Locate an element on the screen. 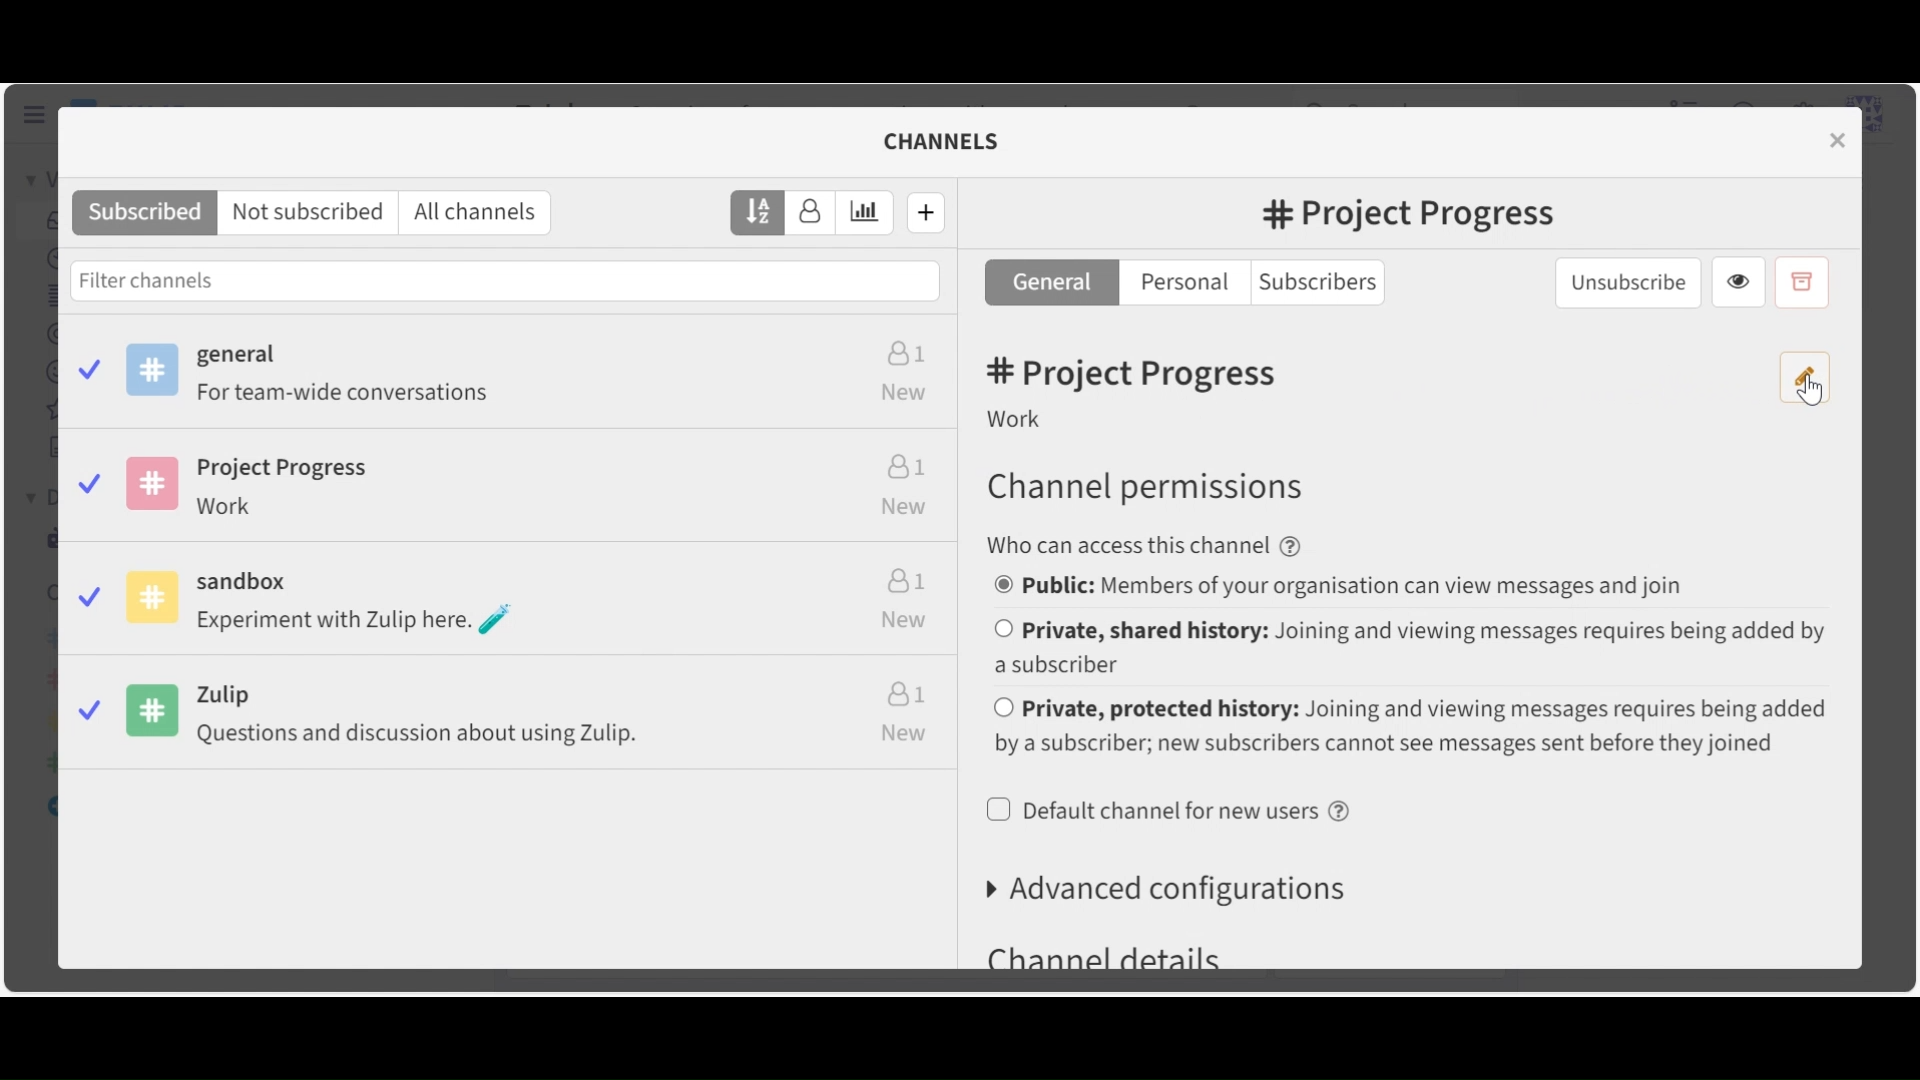 This screenshot has height=1080, width=1920. (un)select Default channel for users is located at coordinates (1169, 815).